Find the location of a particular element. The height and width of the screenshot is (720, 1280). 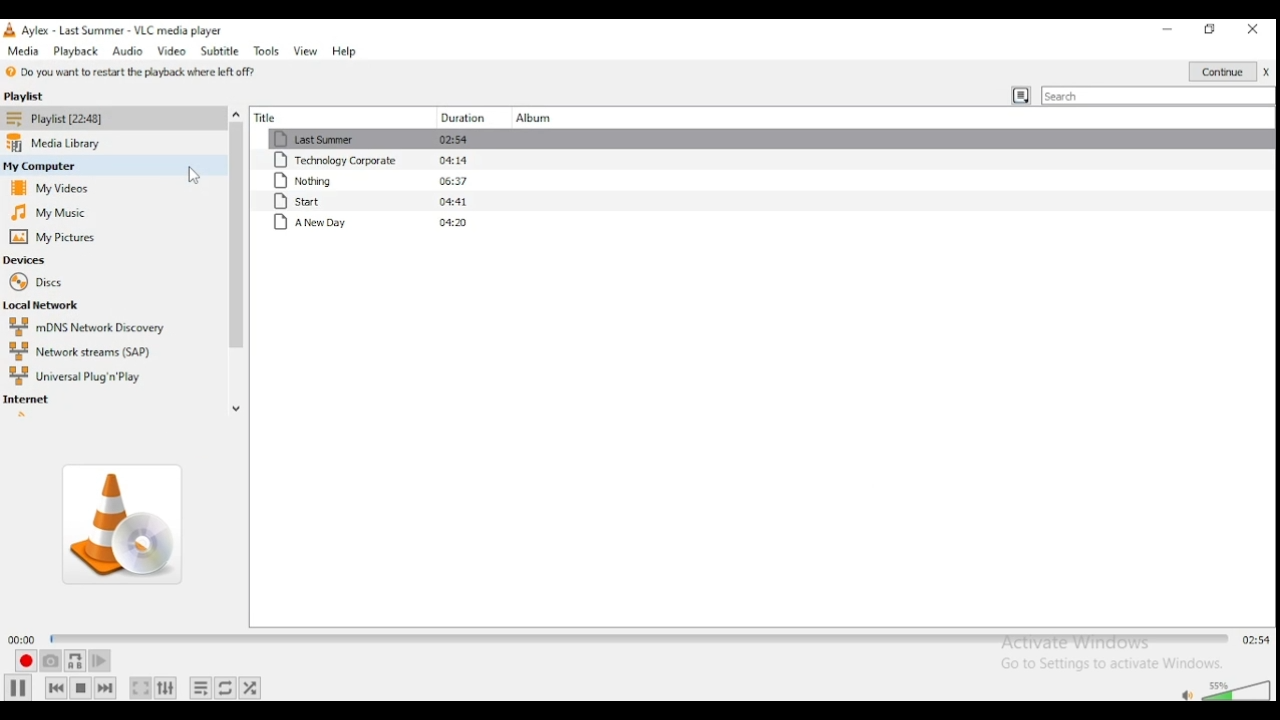

show extended settings is located at coordinates (168, 688).